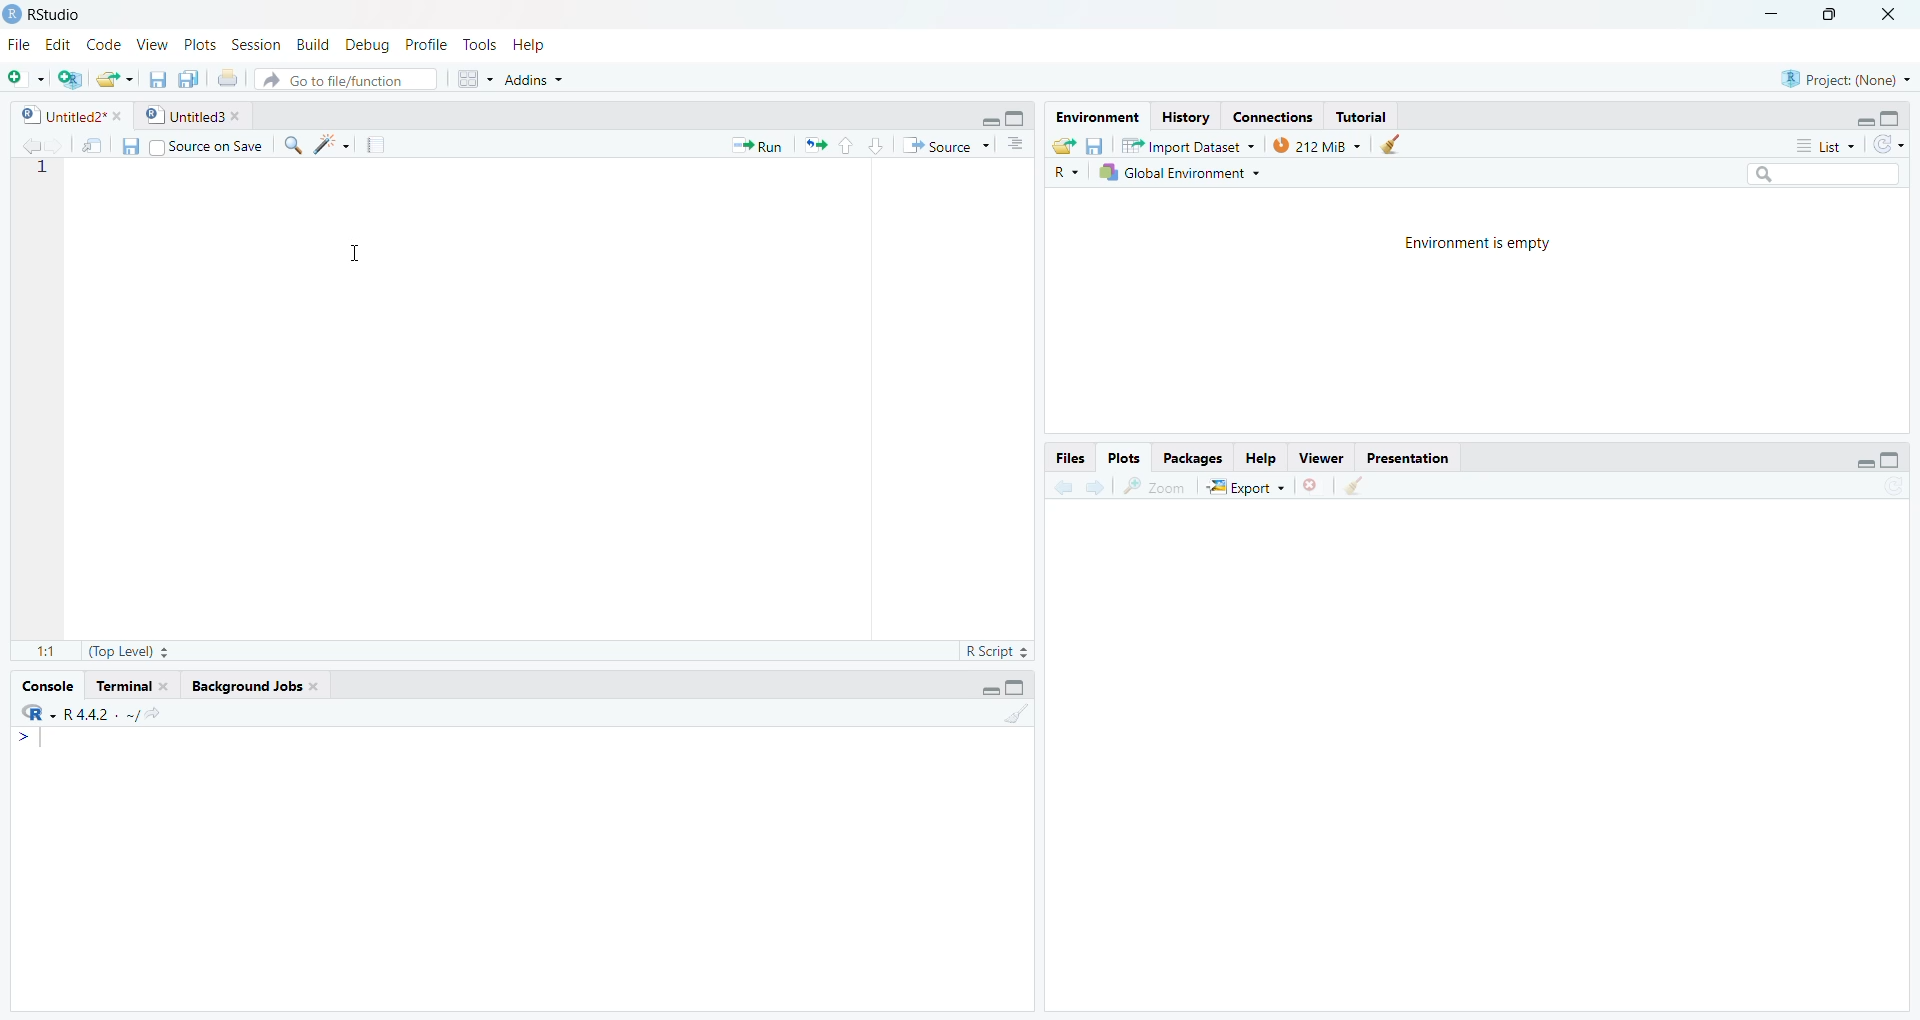  I want to click on minimize, so click(1852, 119).